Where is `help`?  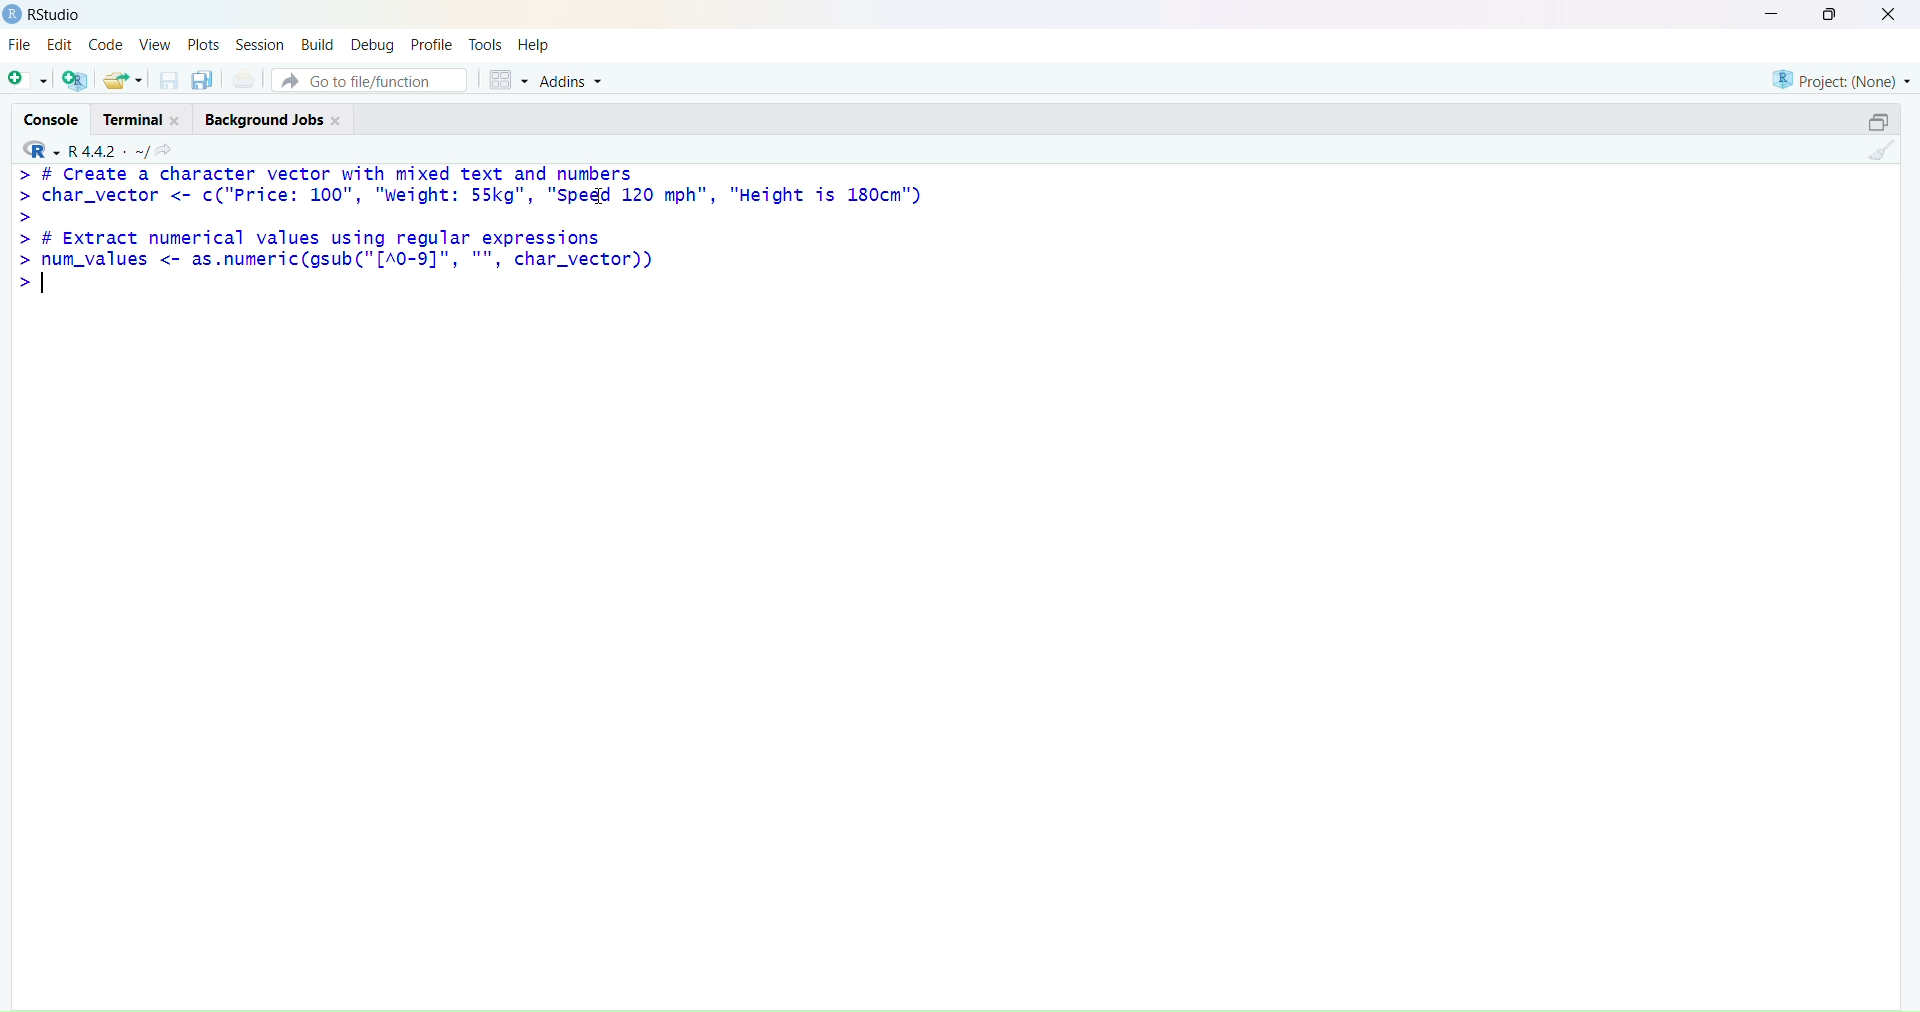
help is located at coordinates (533, 46).